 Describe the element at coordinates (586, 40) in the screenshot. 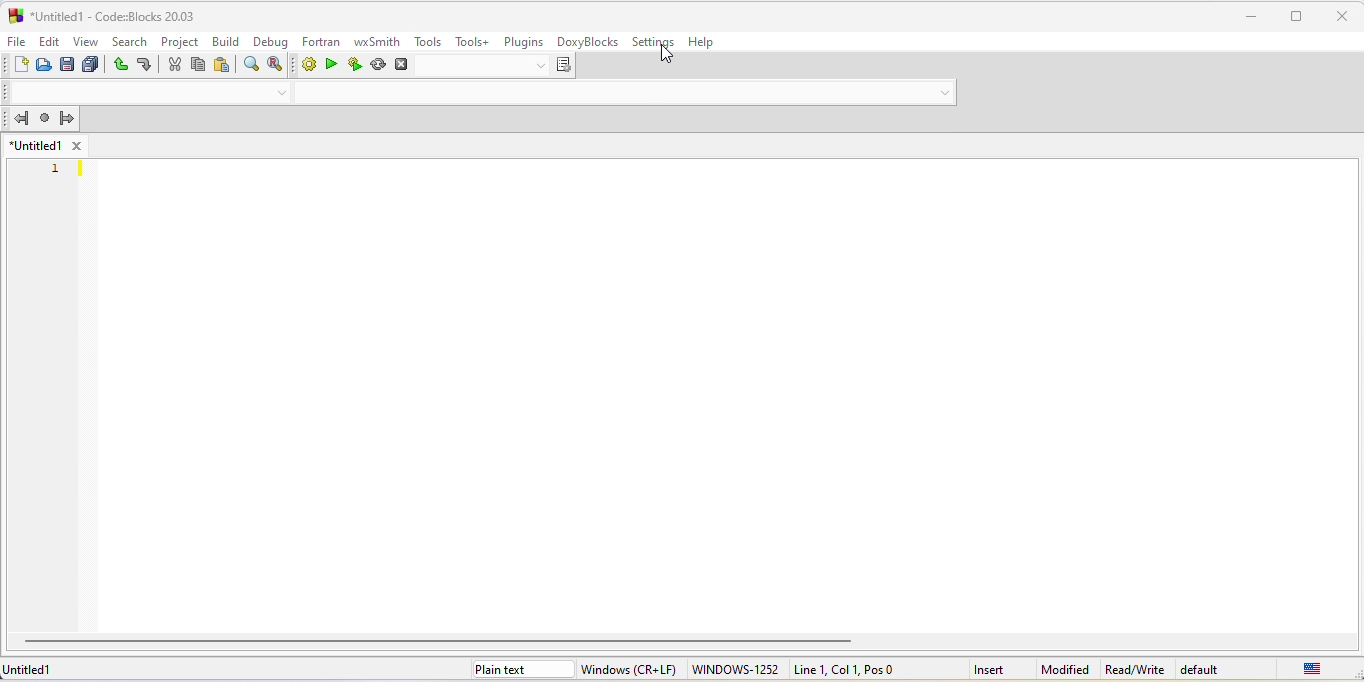

I see `doxyblocks` at that location.